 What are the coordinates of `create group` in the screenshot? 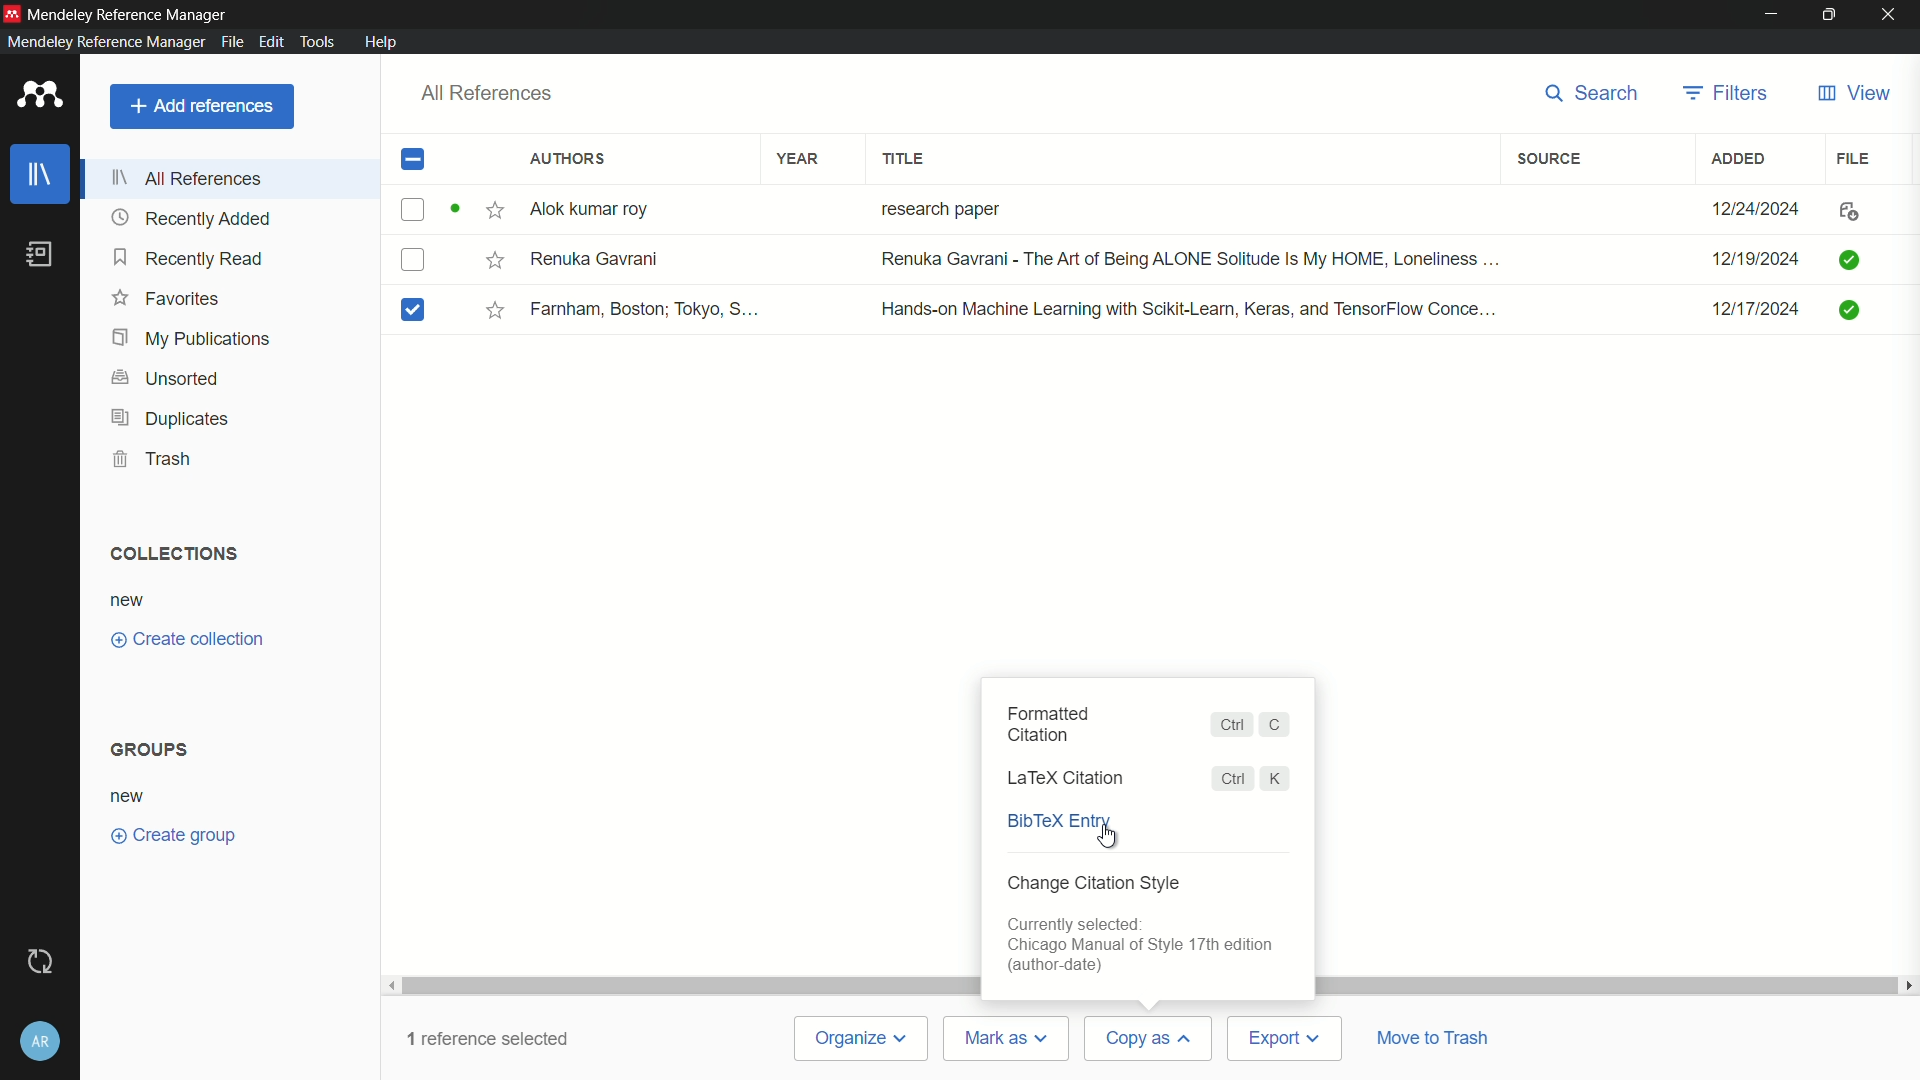 It's located at (174, 835).